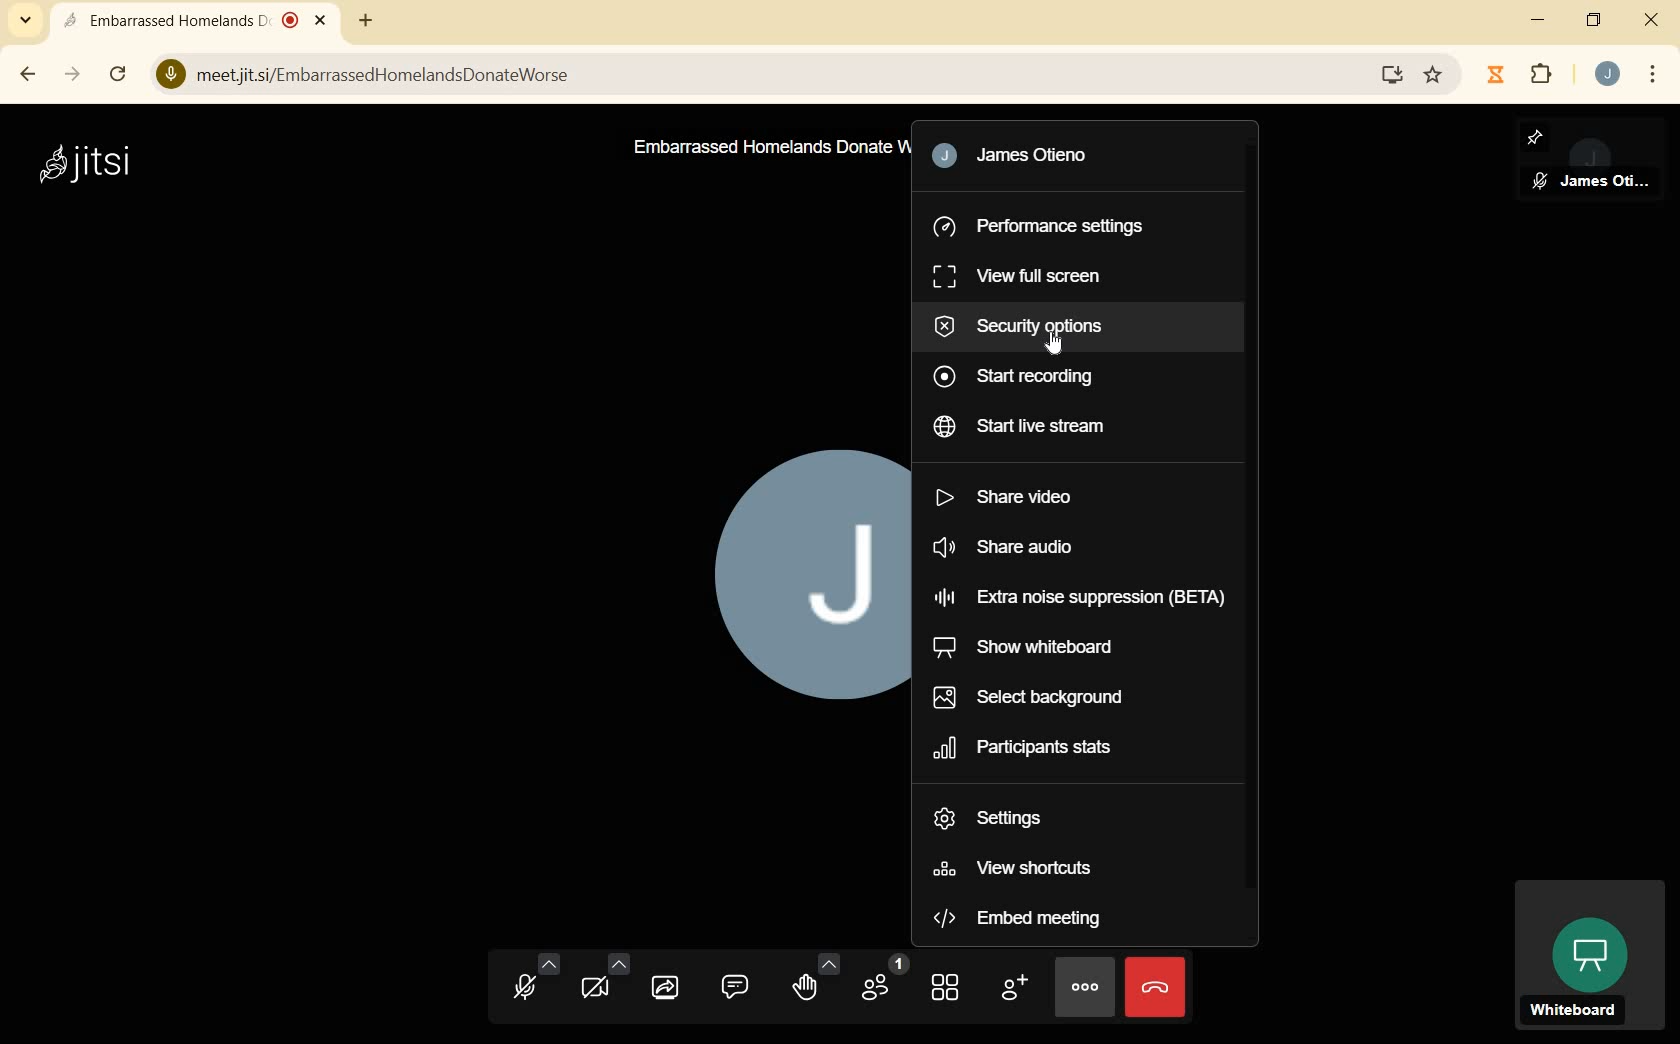 The height and width of the screenshot is (1044, 1680). What do you see at coordinates (738, 988) in the screenshot?
I see `open chat` at bounding box center [738, 988].